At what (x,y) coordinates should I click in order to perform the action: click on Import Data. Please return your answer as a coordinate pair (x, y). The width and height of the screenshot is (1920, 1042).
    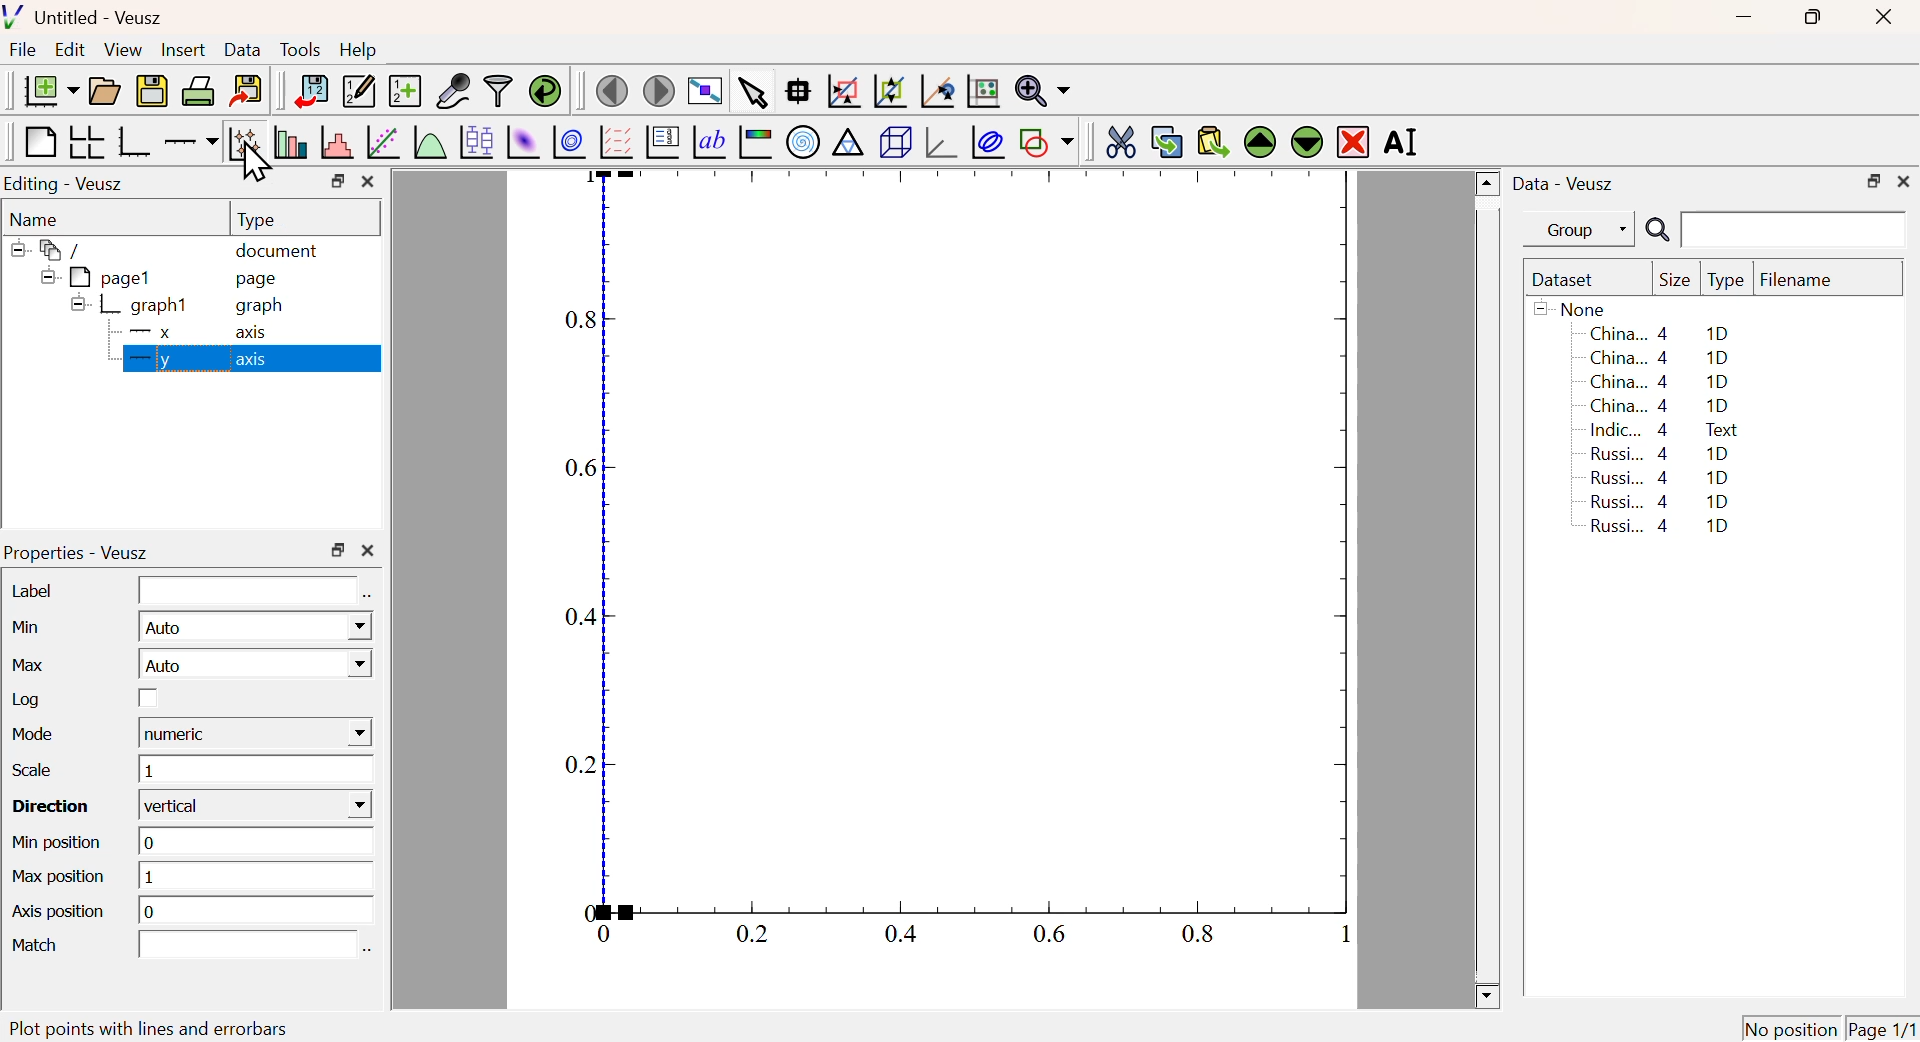
    Looking at the image, I should click on (310, 91).